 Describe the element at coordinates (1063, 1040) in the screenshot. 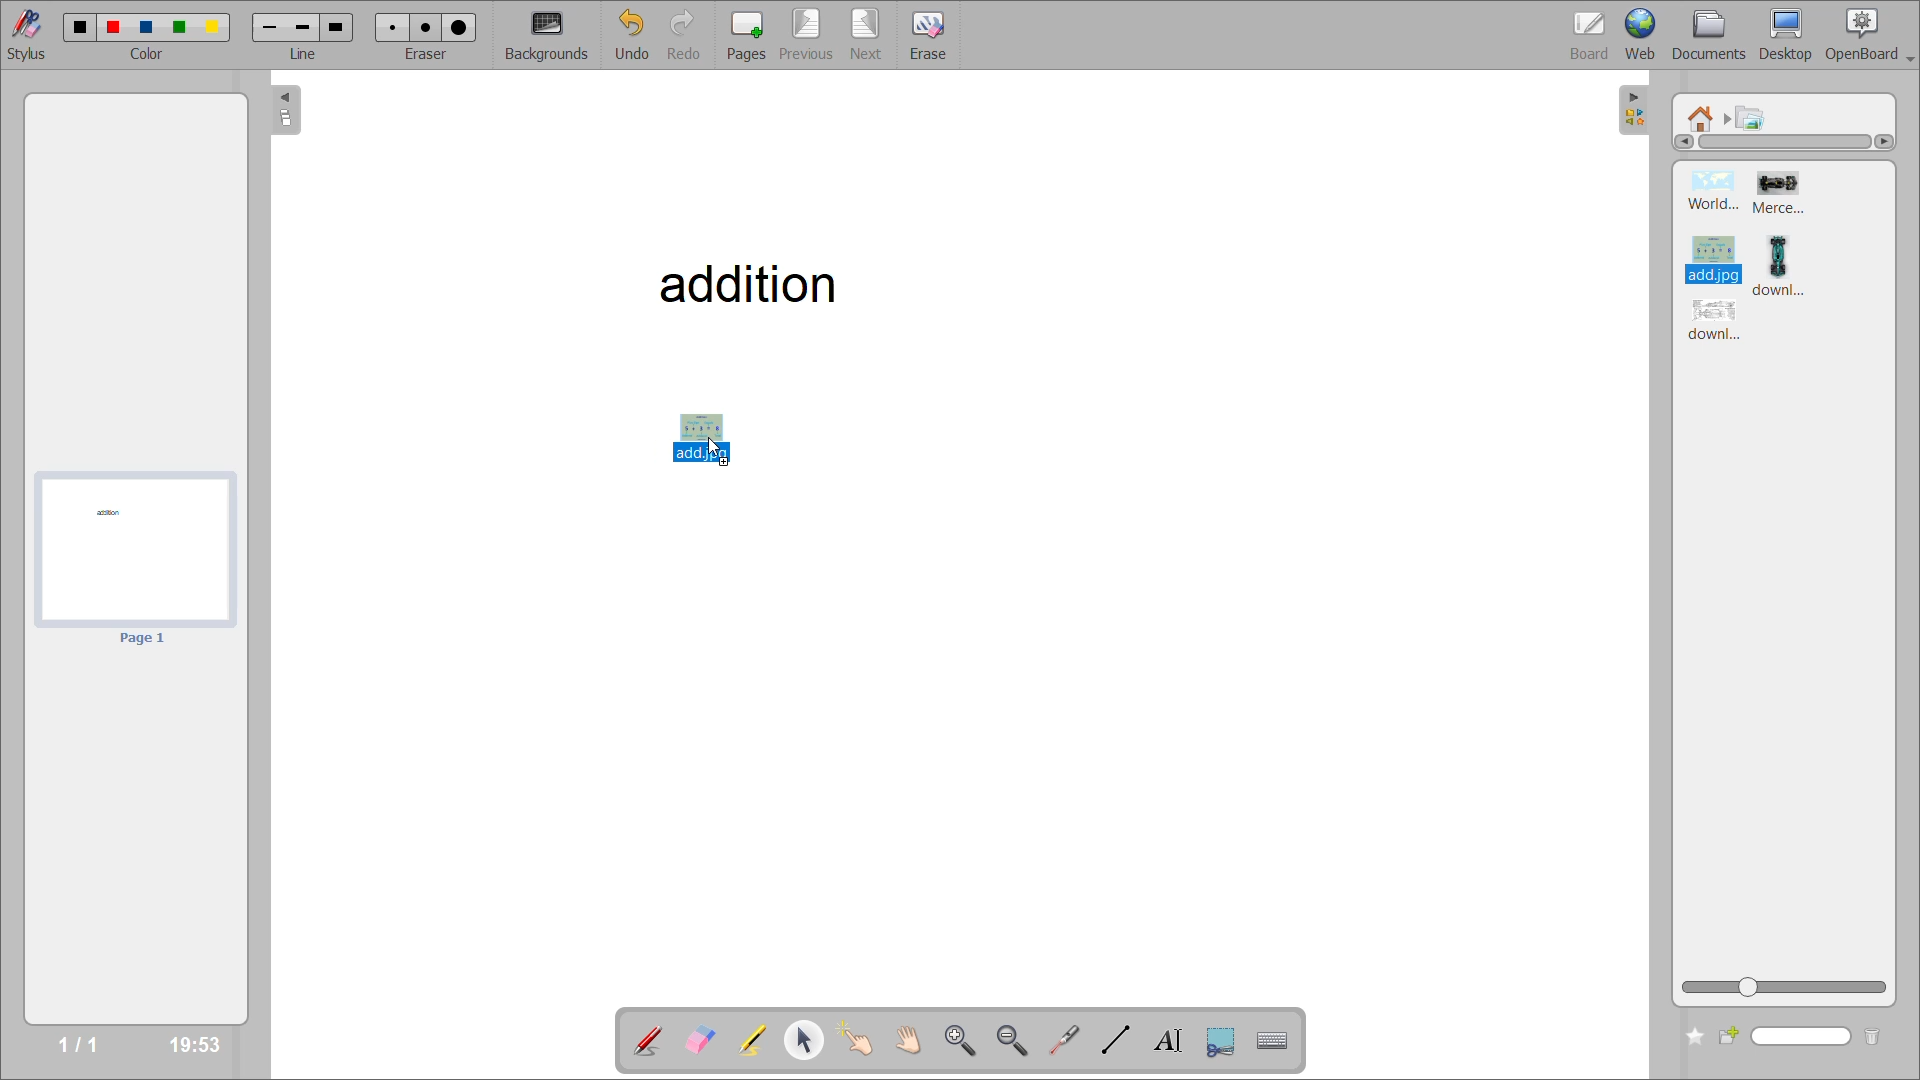

I see `virtual laser pointer` at that location.